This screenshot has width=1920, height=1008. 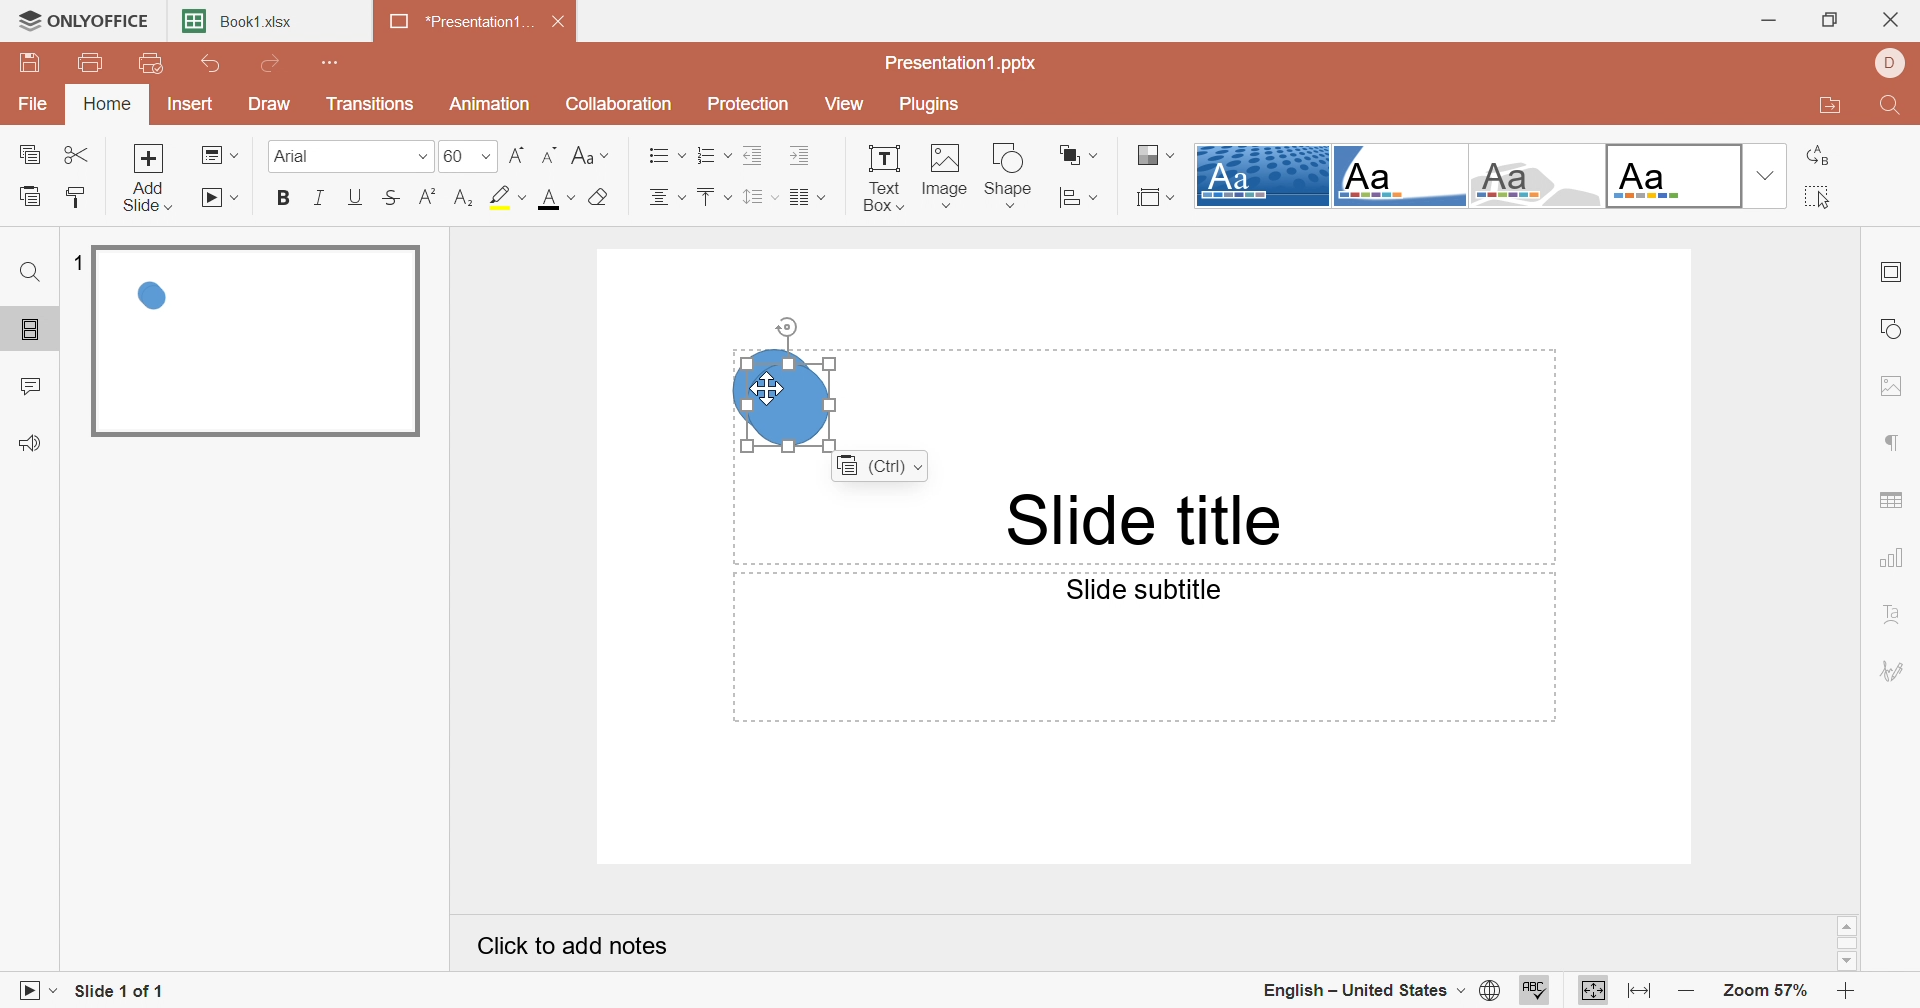 I want to click on Zoom out, so click(x=1689, y=995).